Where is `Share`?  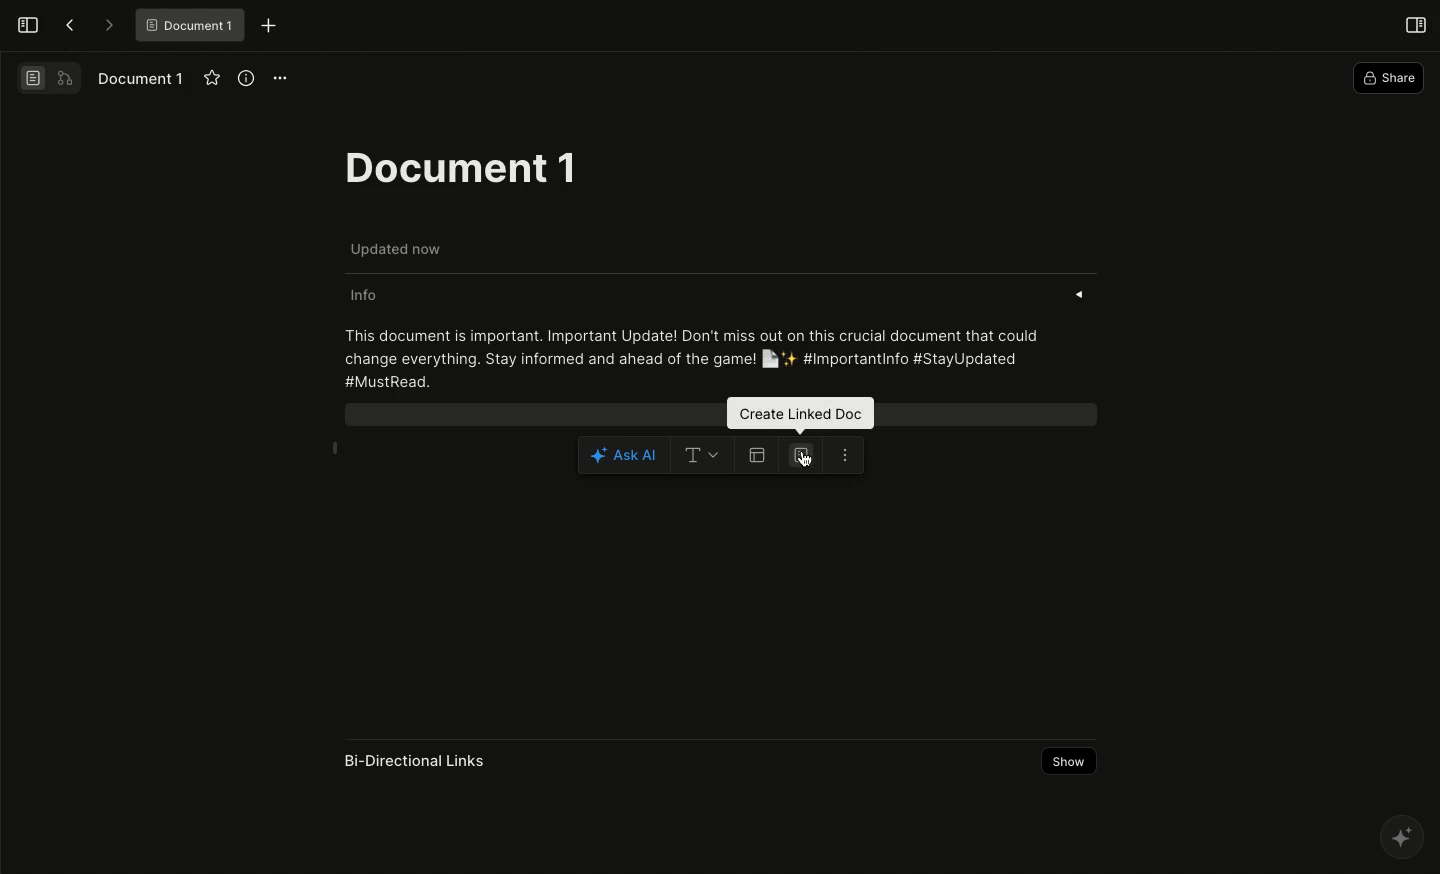 Share is located at coordinates (1386, 77).